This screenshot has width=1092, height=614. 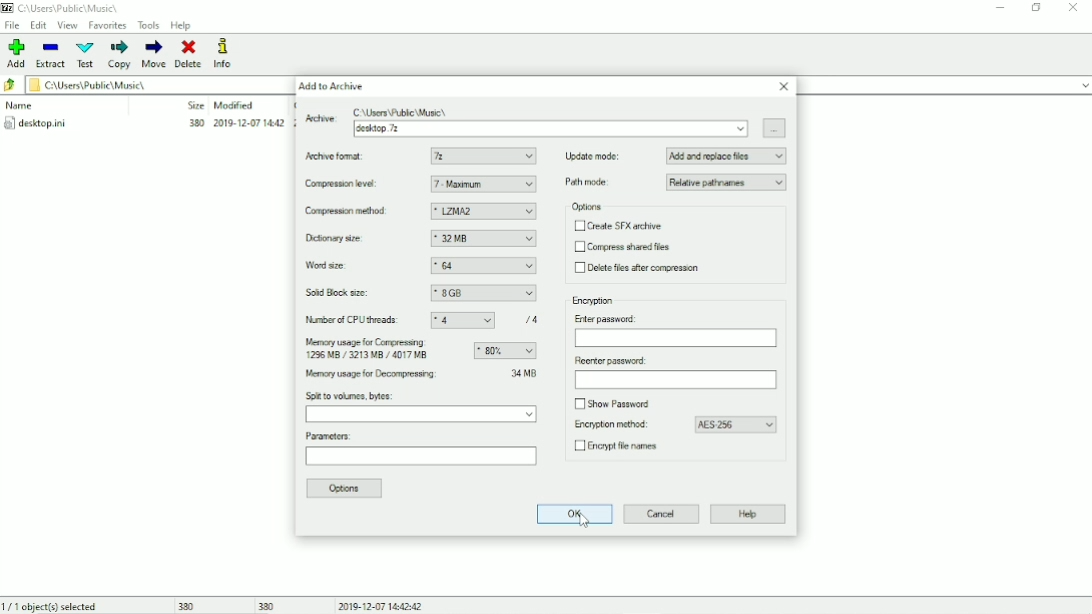 I want to click on 16 MB, so click(x=483, y=238).